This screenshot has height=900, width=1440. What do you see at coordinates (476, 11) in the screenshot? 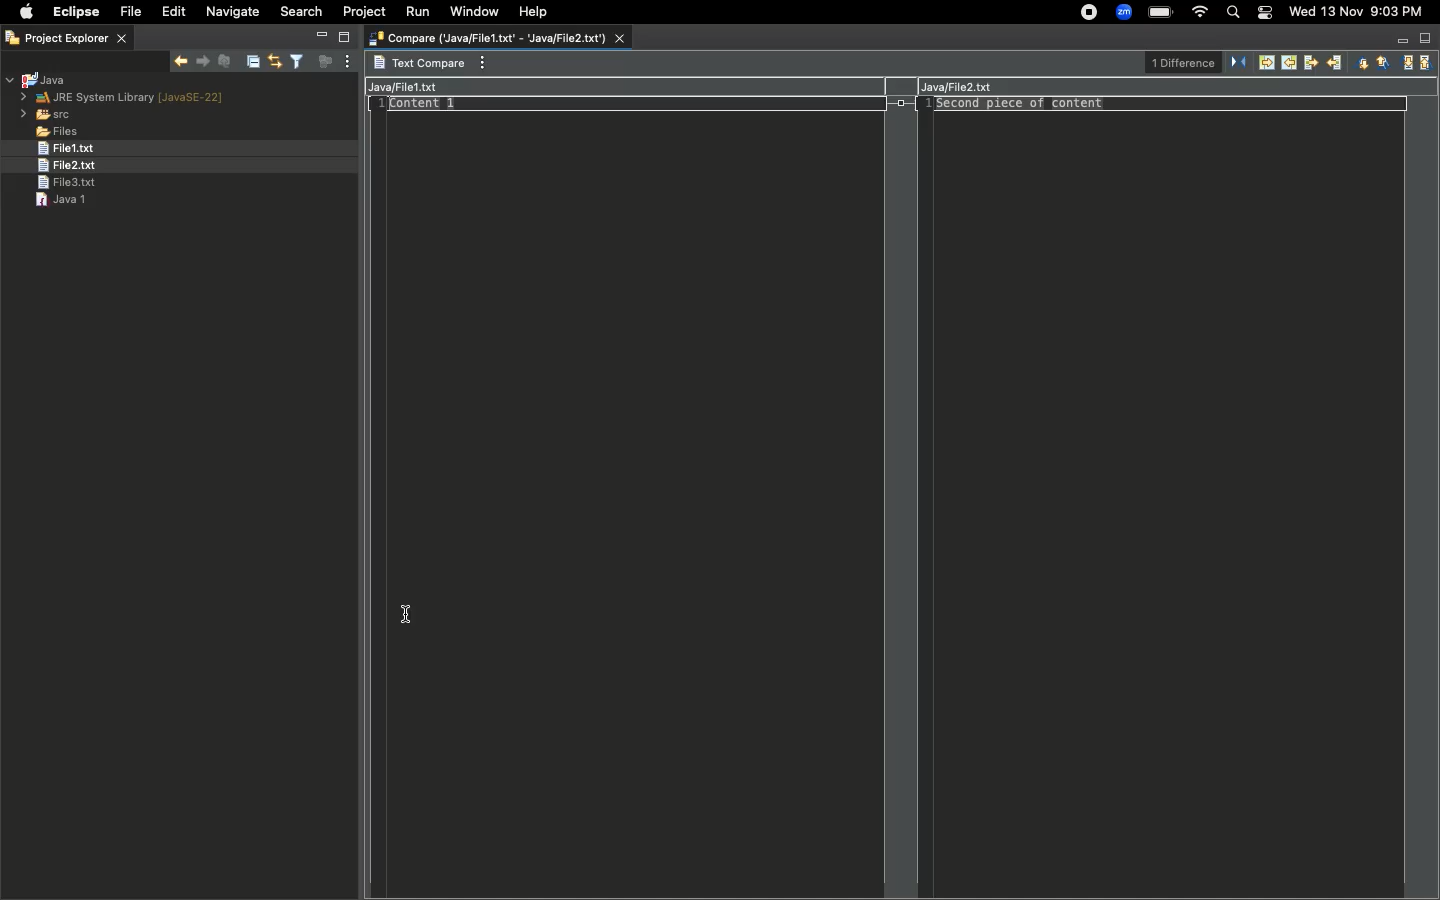
I see `Window` at bounding box center [476, 11].